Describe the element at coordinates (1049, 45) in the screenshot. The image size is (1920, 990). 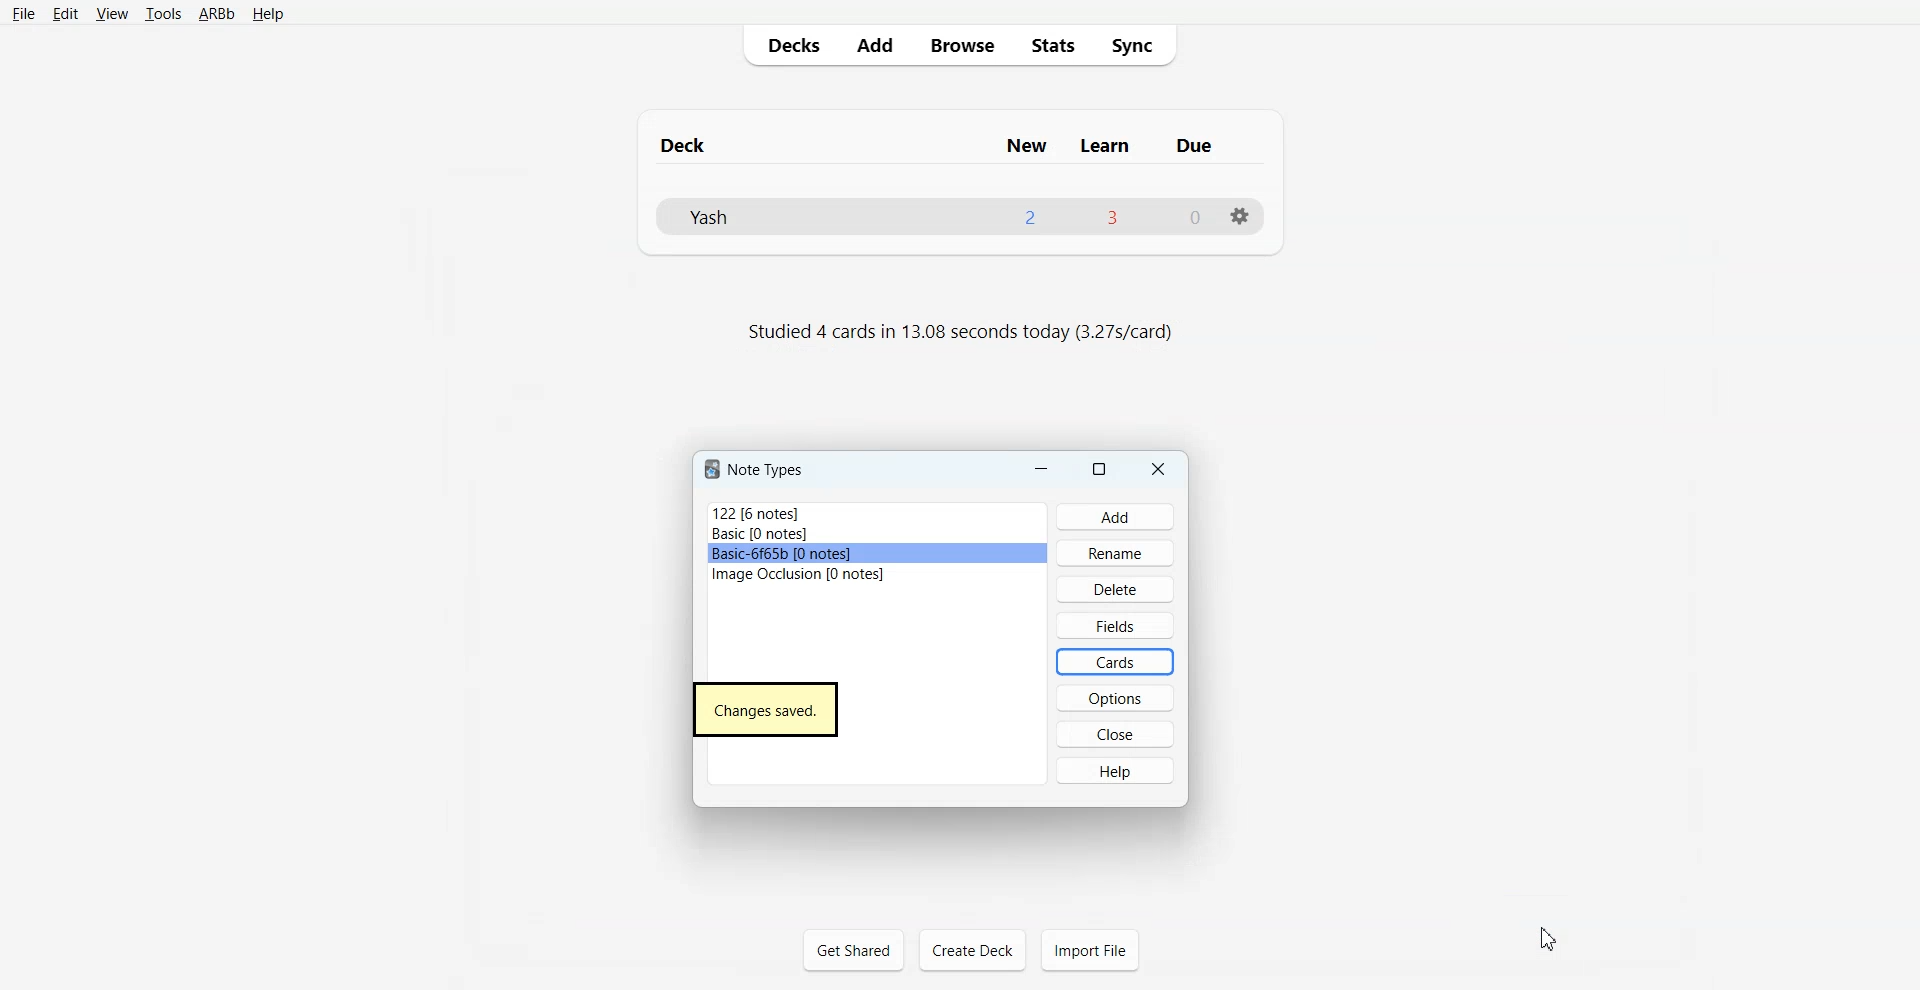
I see `Stats` at that location.